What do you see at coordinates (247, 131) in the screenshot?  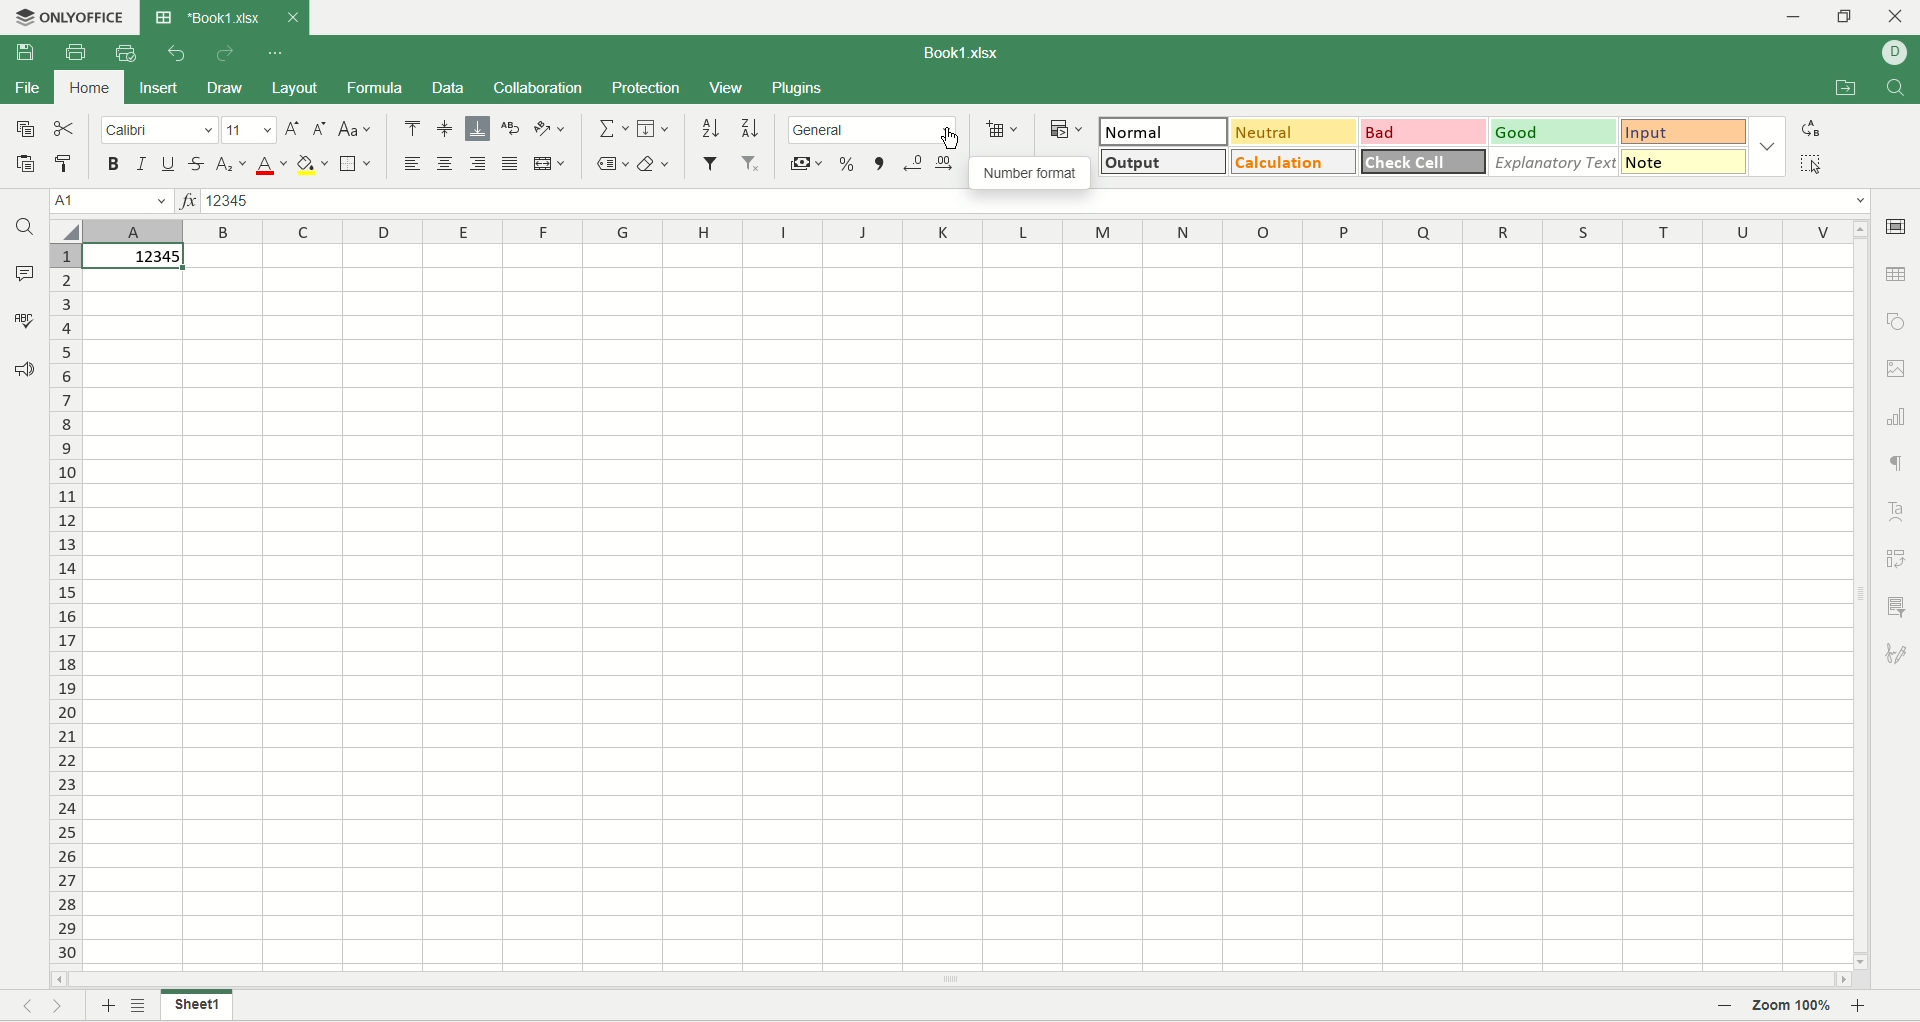 I see `font size` at bounding box center [247, 131].